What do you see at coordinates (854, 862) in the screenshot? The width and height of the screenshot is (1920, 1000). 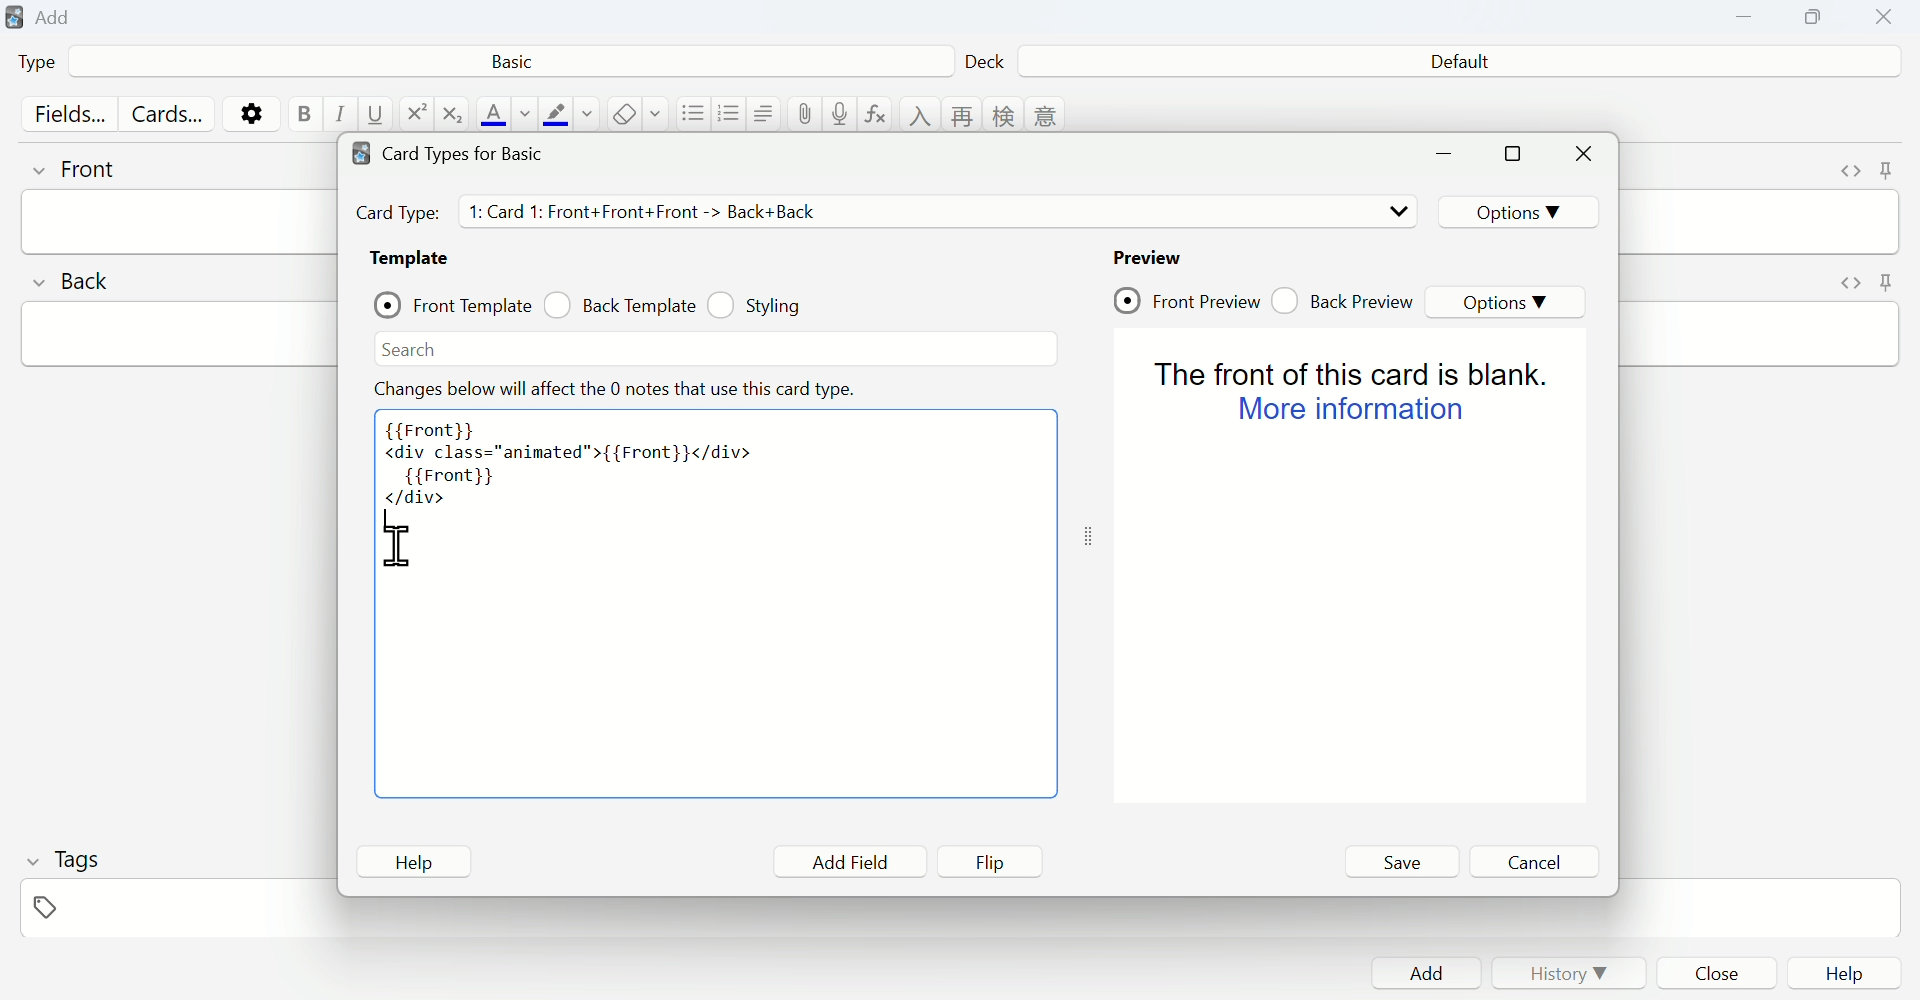 I see `Add Field` at bounding box center [854, 862].